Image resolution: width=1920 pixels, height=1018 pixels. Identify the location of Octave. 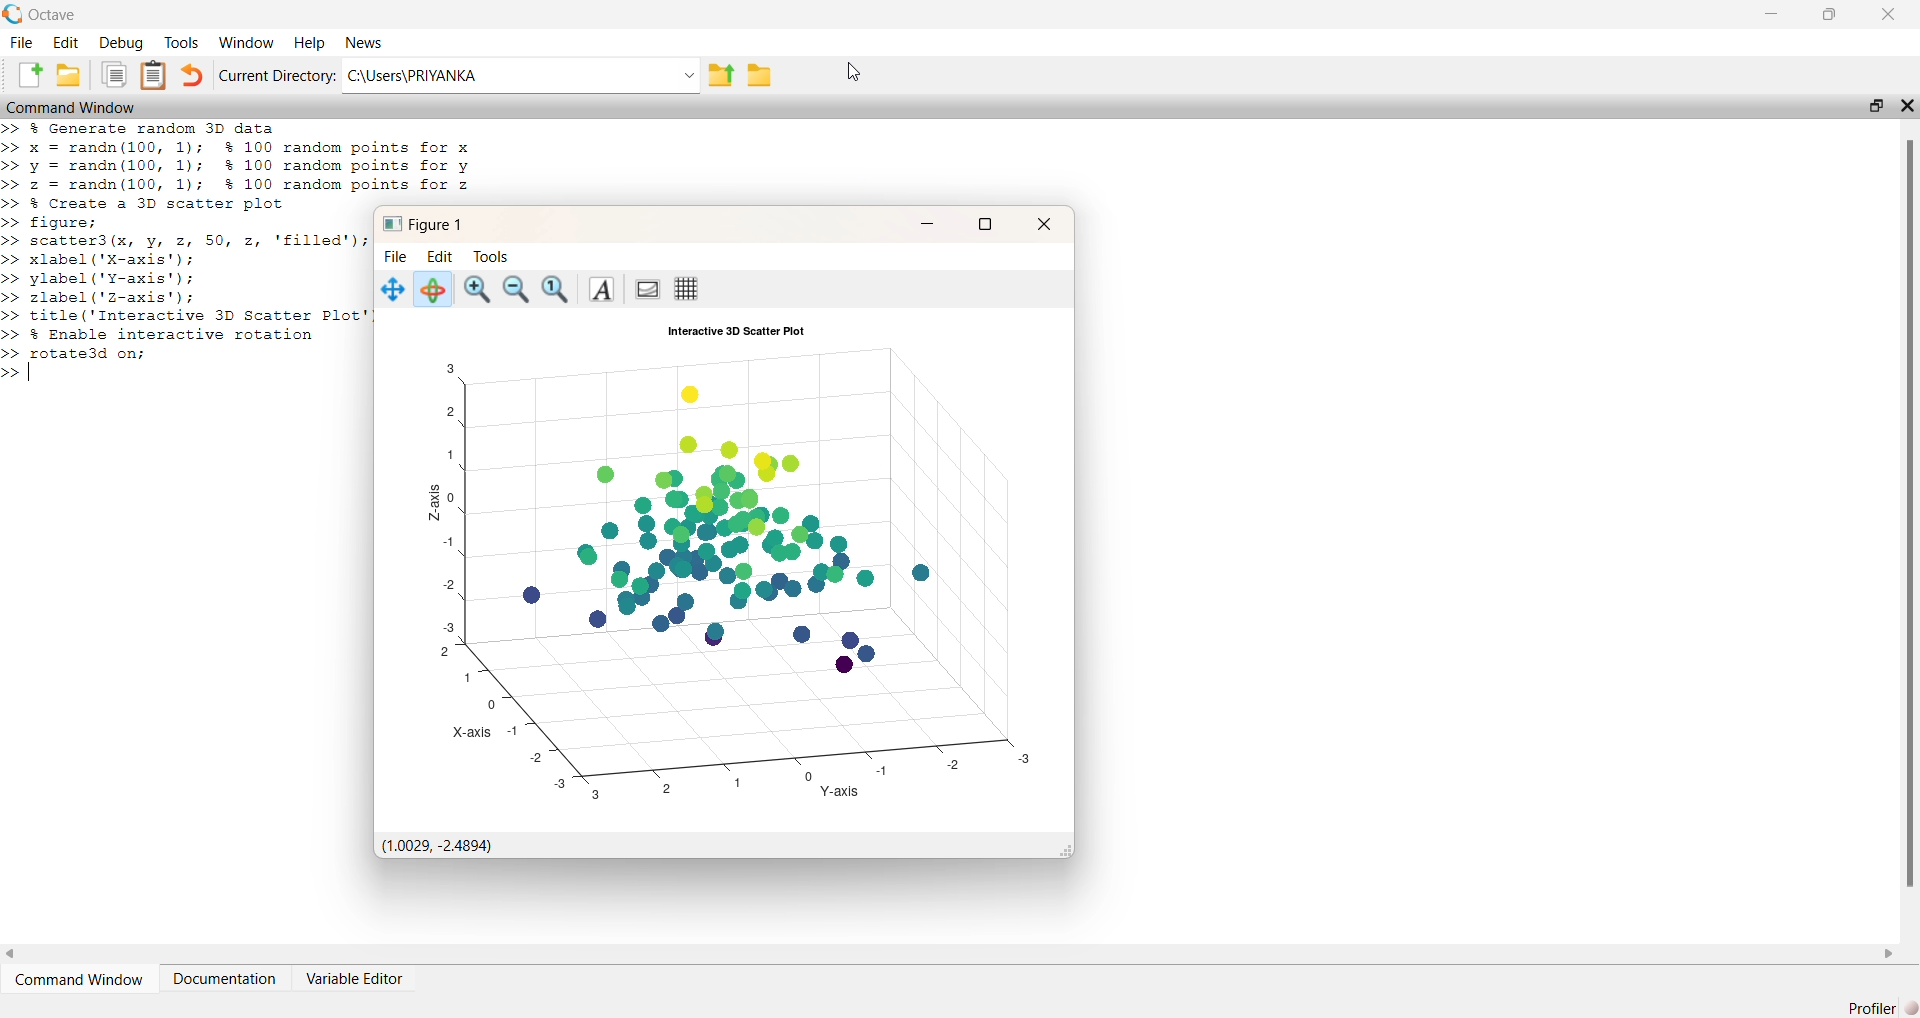
(52, 15).